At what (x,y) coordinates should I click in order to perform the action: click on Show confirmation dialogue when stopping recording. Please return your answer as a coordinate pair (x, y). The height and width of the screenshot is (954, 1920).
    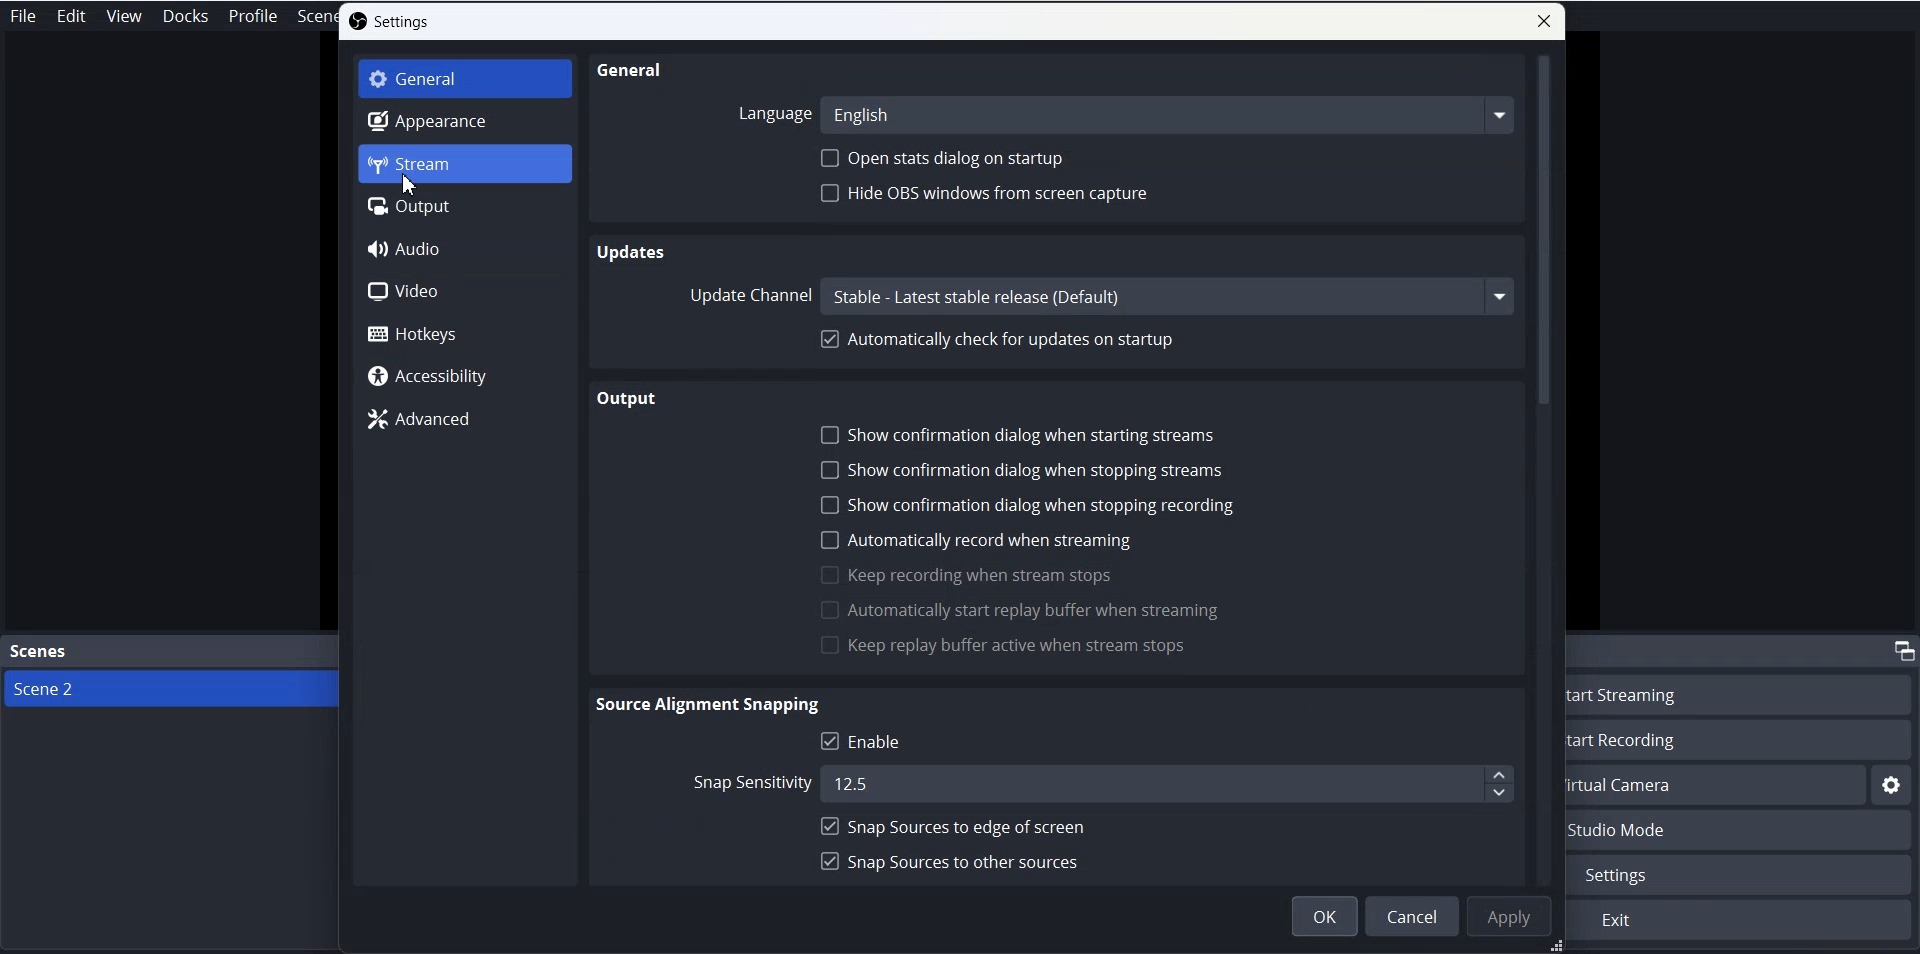
    Looking at the image, I should click on (1030, 505).